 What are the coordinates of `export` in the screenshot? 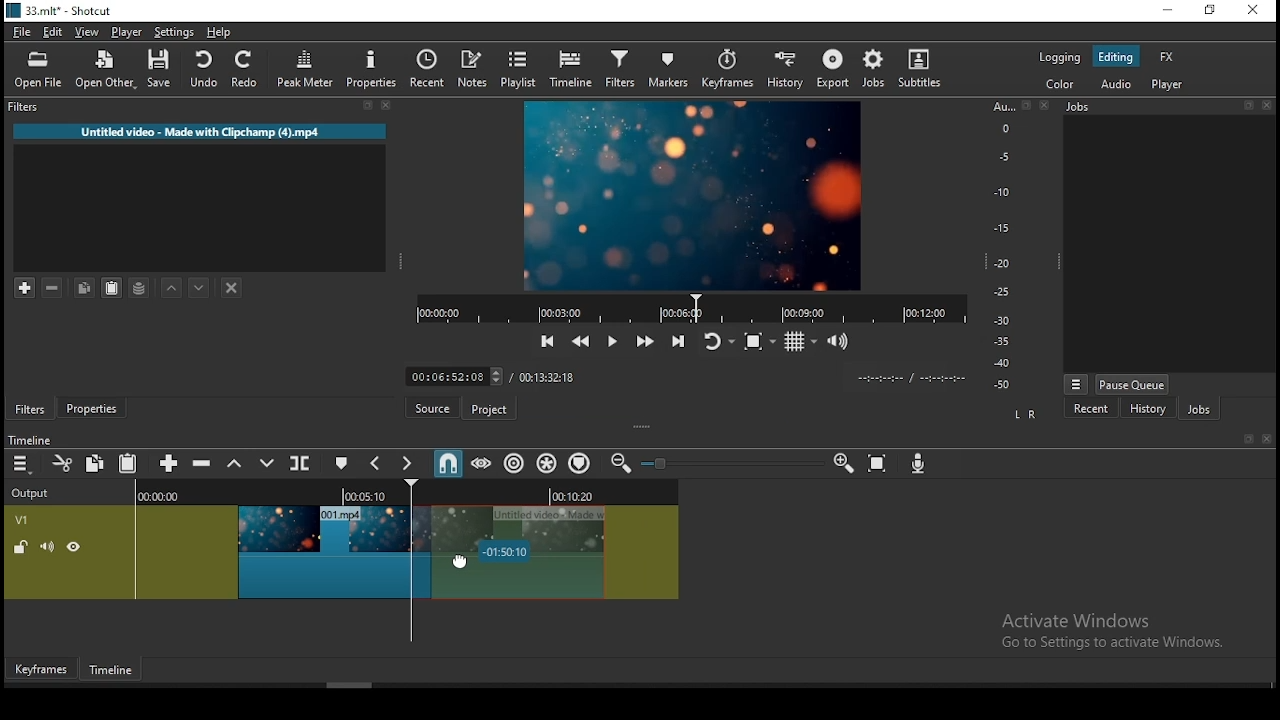 It's located at (831, 69).